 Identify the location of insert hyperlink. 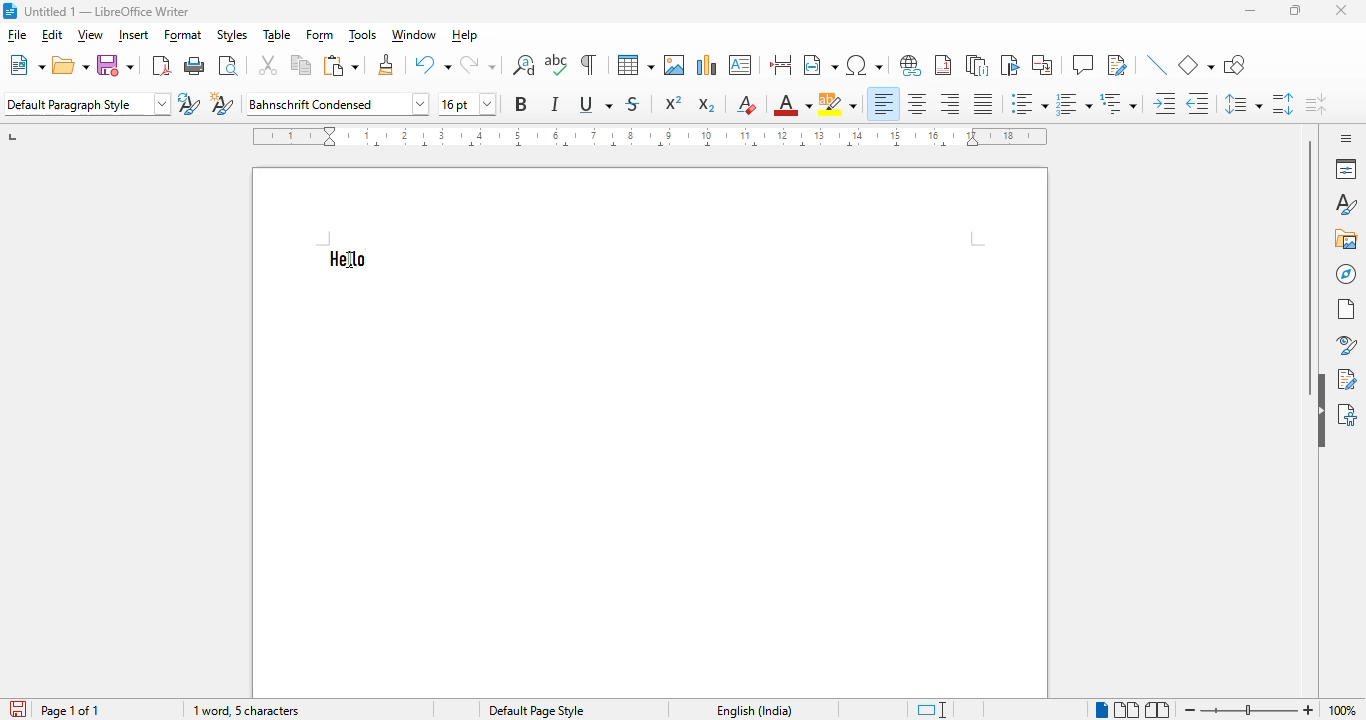
(912, 65).